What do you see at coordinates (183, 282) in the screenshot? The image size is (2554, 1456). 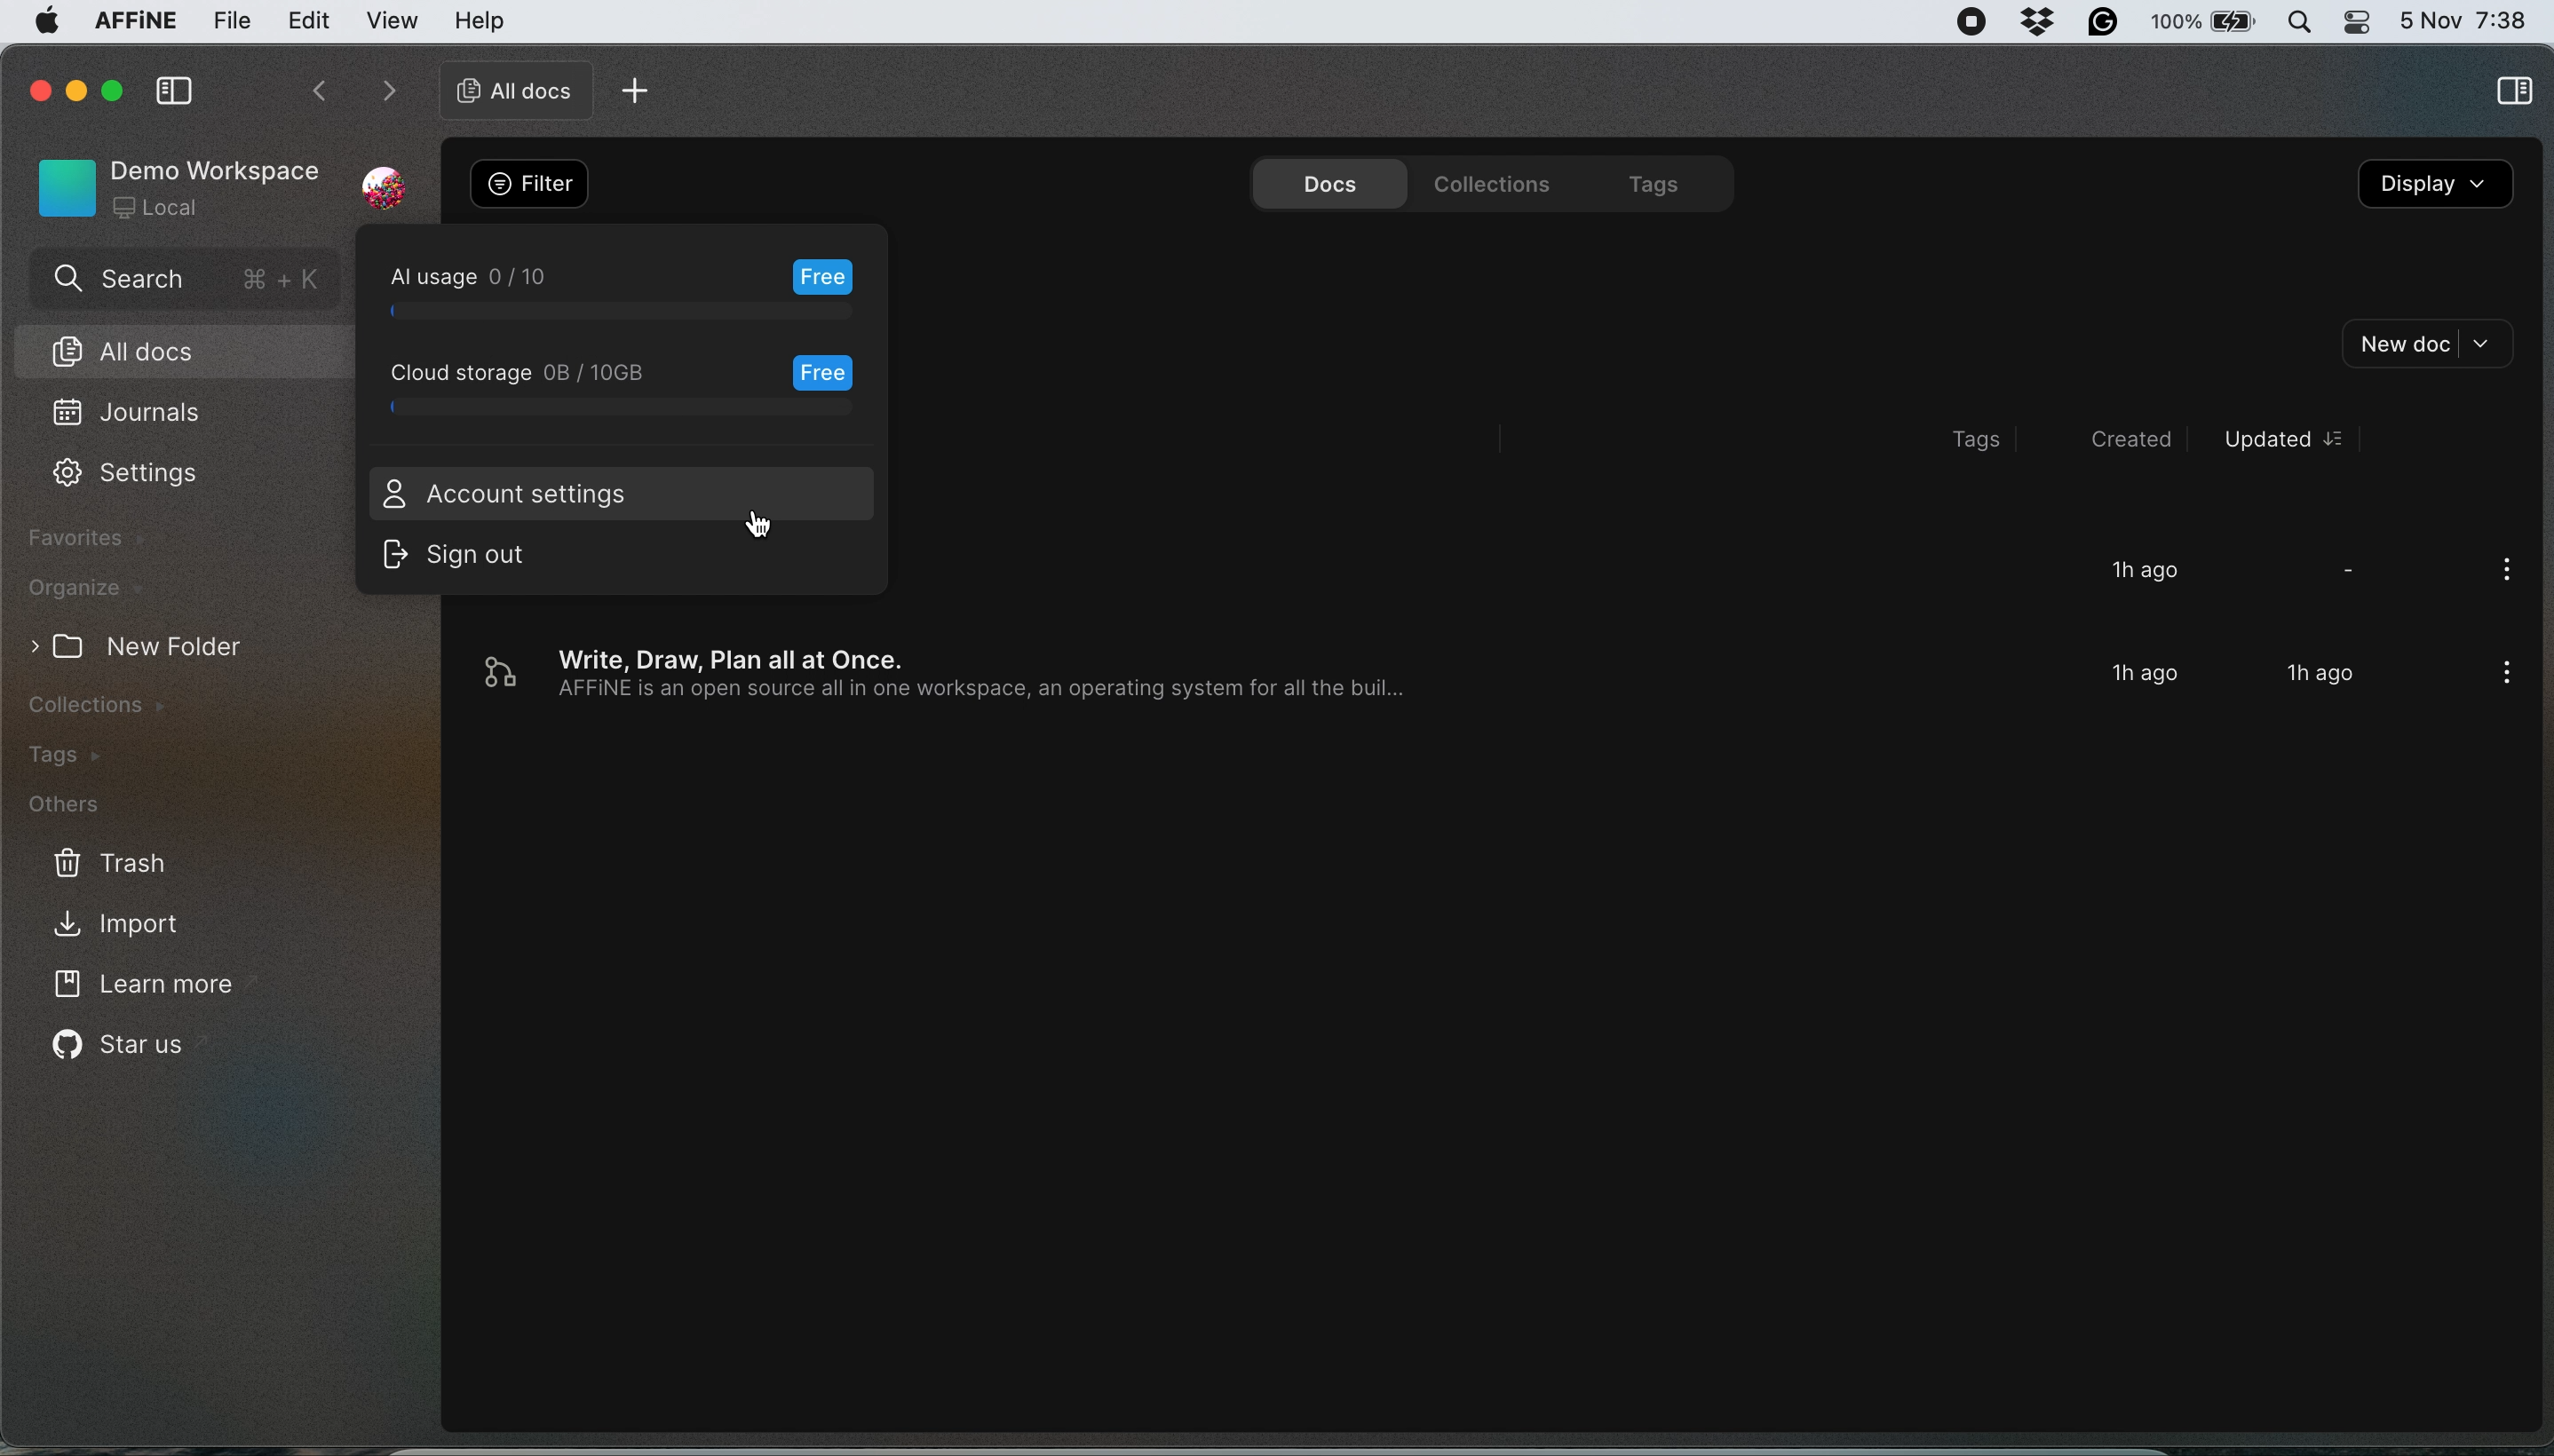 I see `search` at bounding box center [183, 282].